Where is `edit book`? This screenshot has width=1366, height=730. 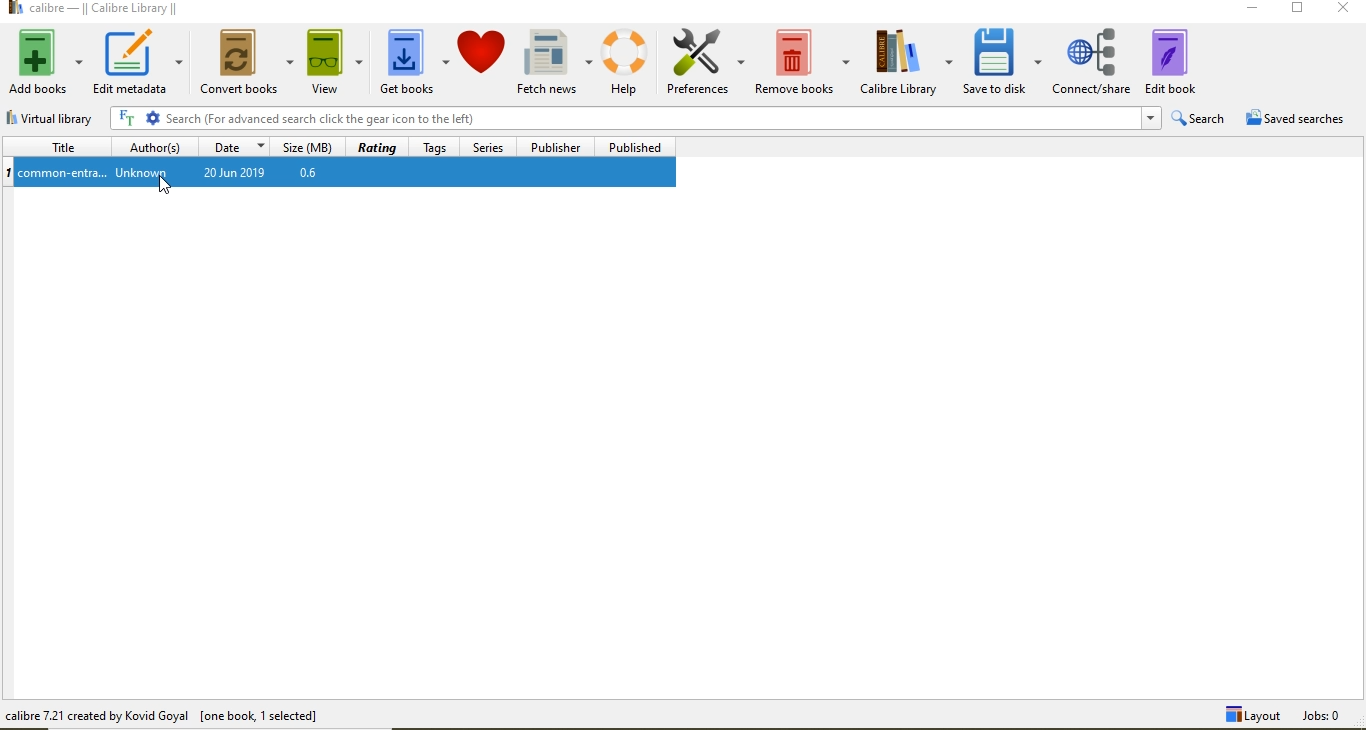 edit book is located at coordinates (1184, 57).